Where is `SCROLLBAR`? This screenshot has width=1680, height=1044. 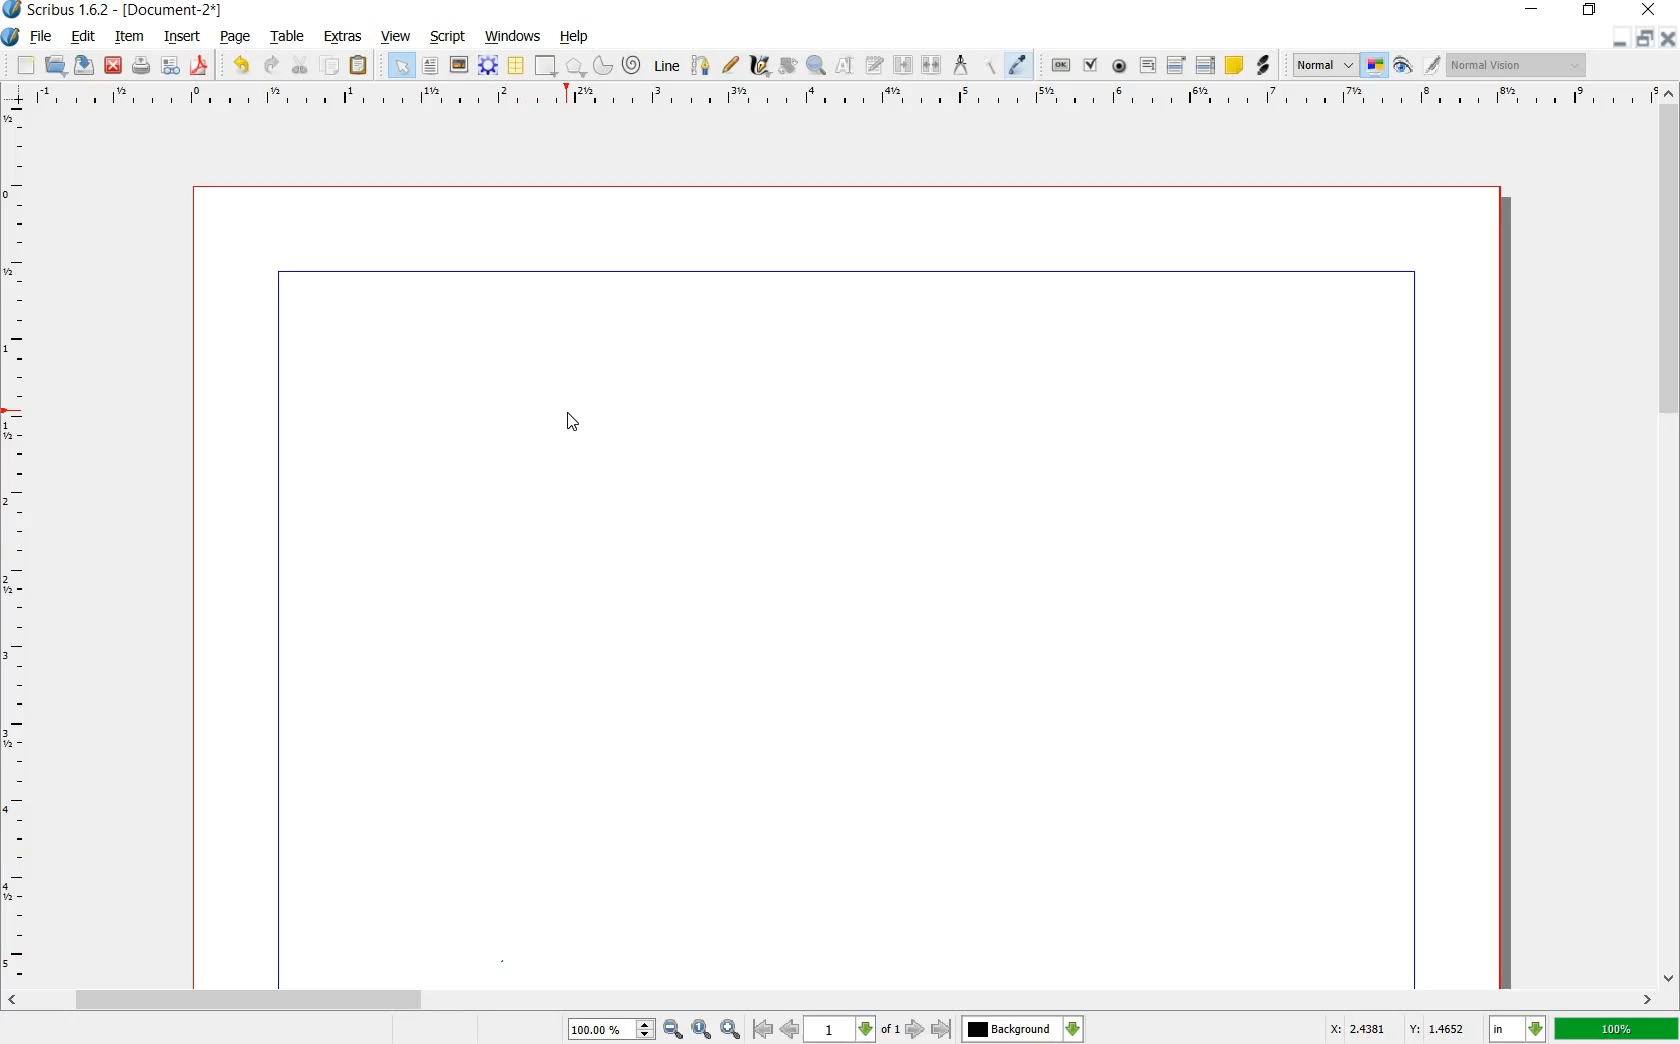 SCROLLBAR is located at coordinates (1670, 536).